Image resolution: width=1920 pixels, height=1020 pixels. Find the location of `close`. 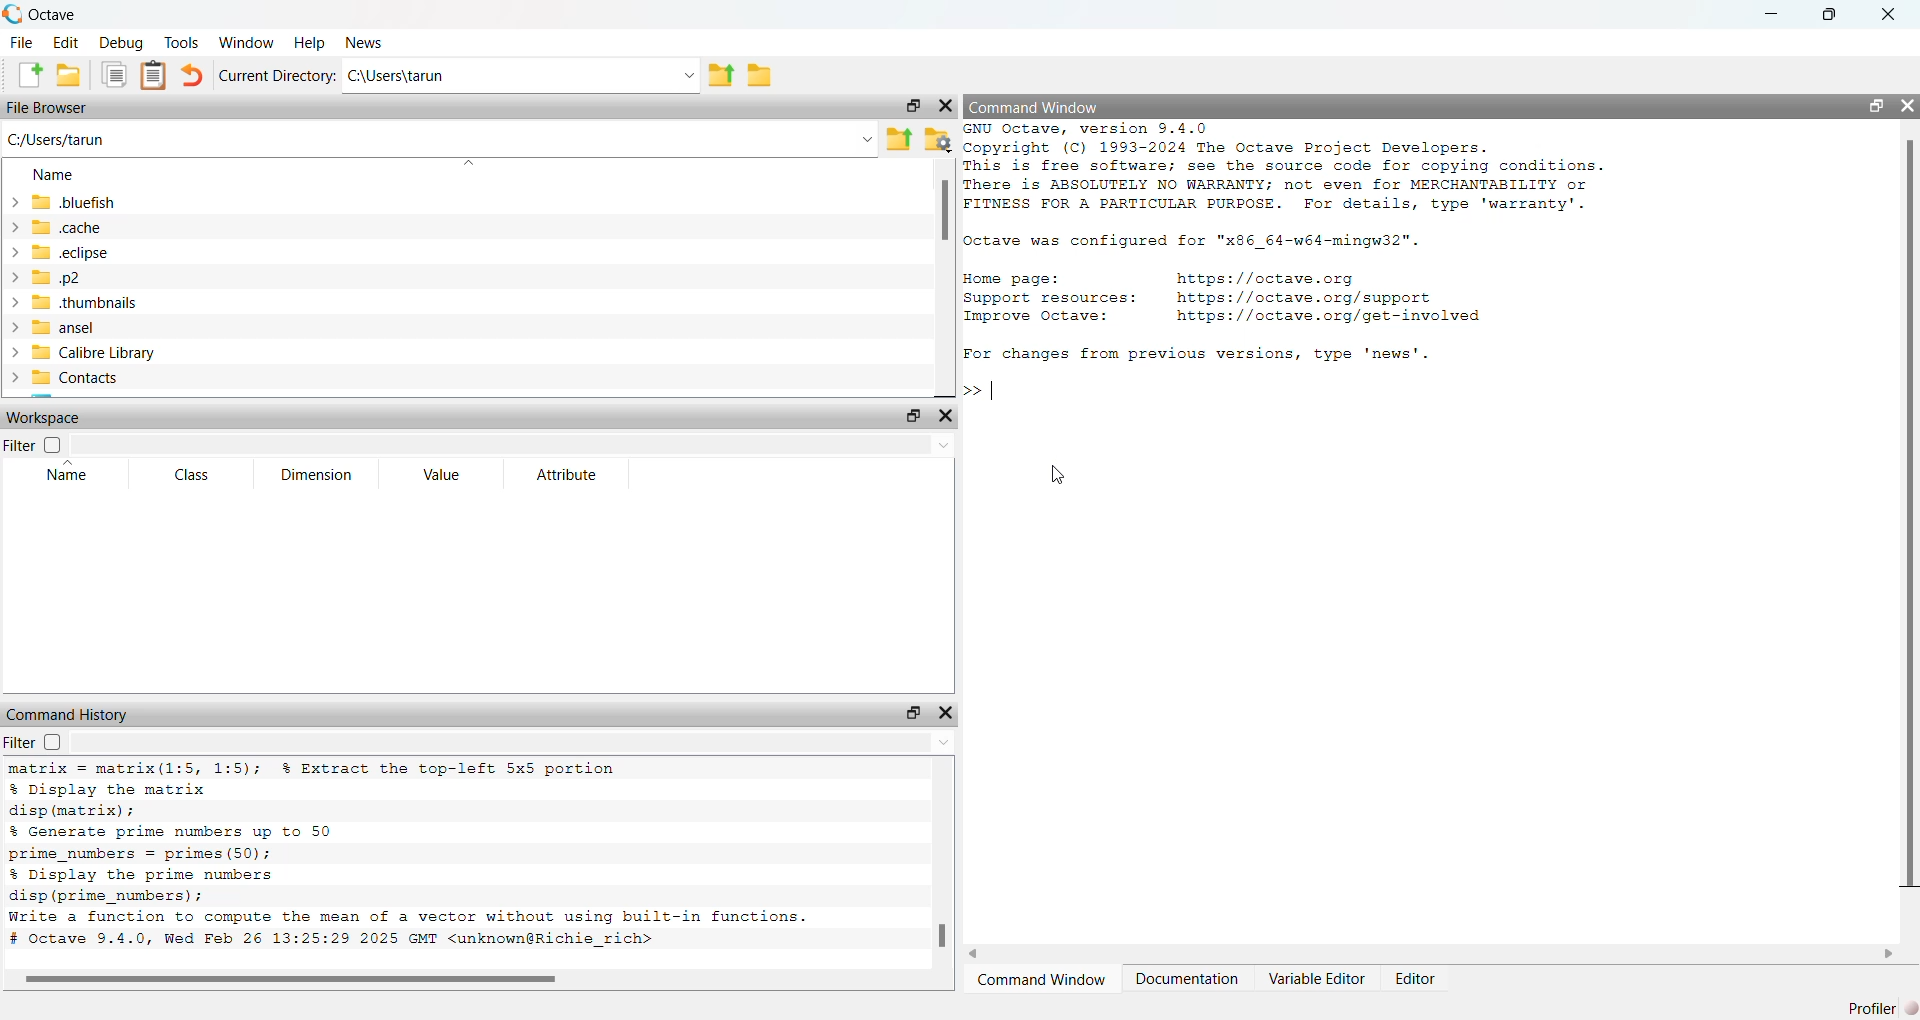

close is located at coordinates (1889, 12).